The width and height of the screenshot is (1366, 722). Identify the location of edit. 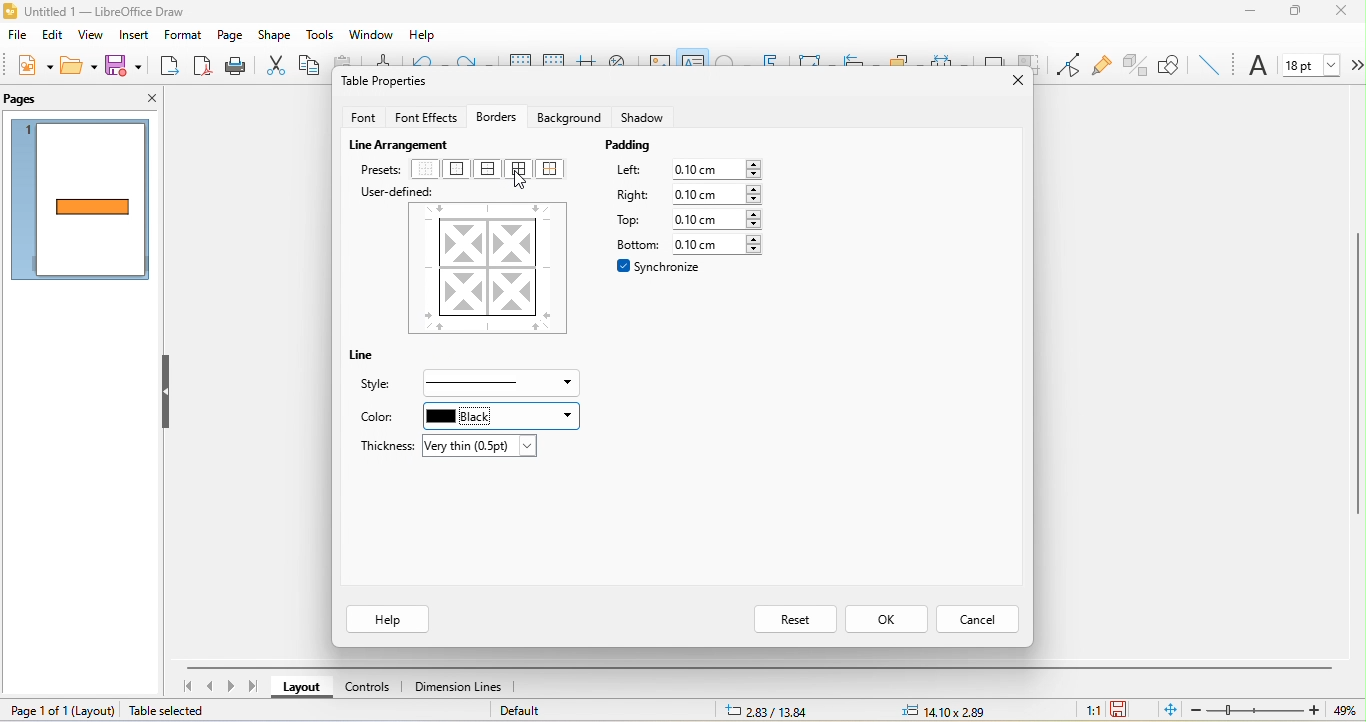
(51, 34).